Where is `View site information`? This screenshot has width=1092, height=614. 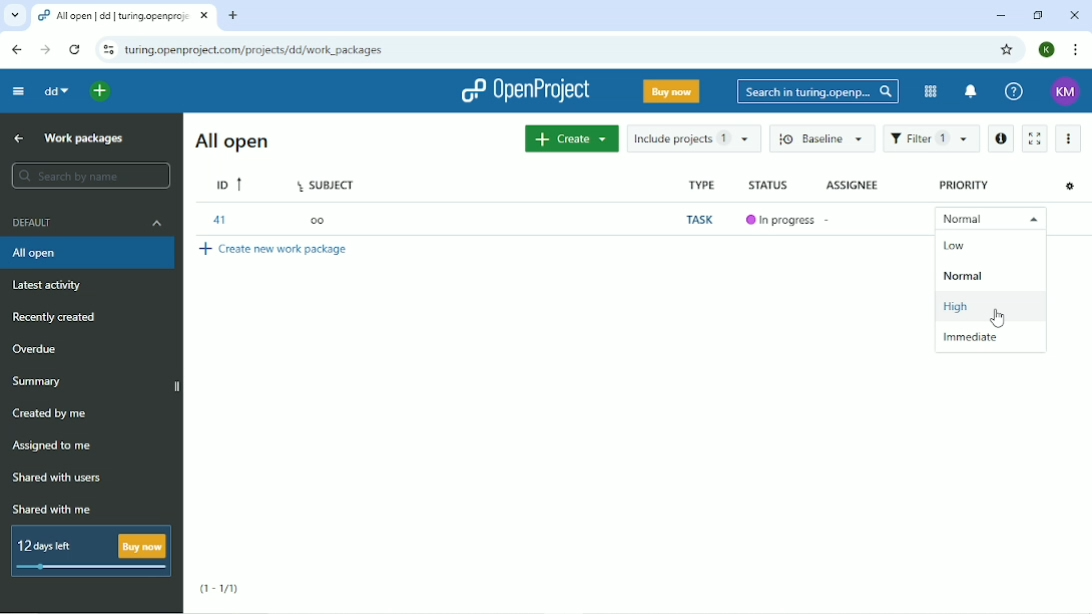
View site information is located at coordinates (106, 50).